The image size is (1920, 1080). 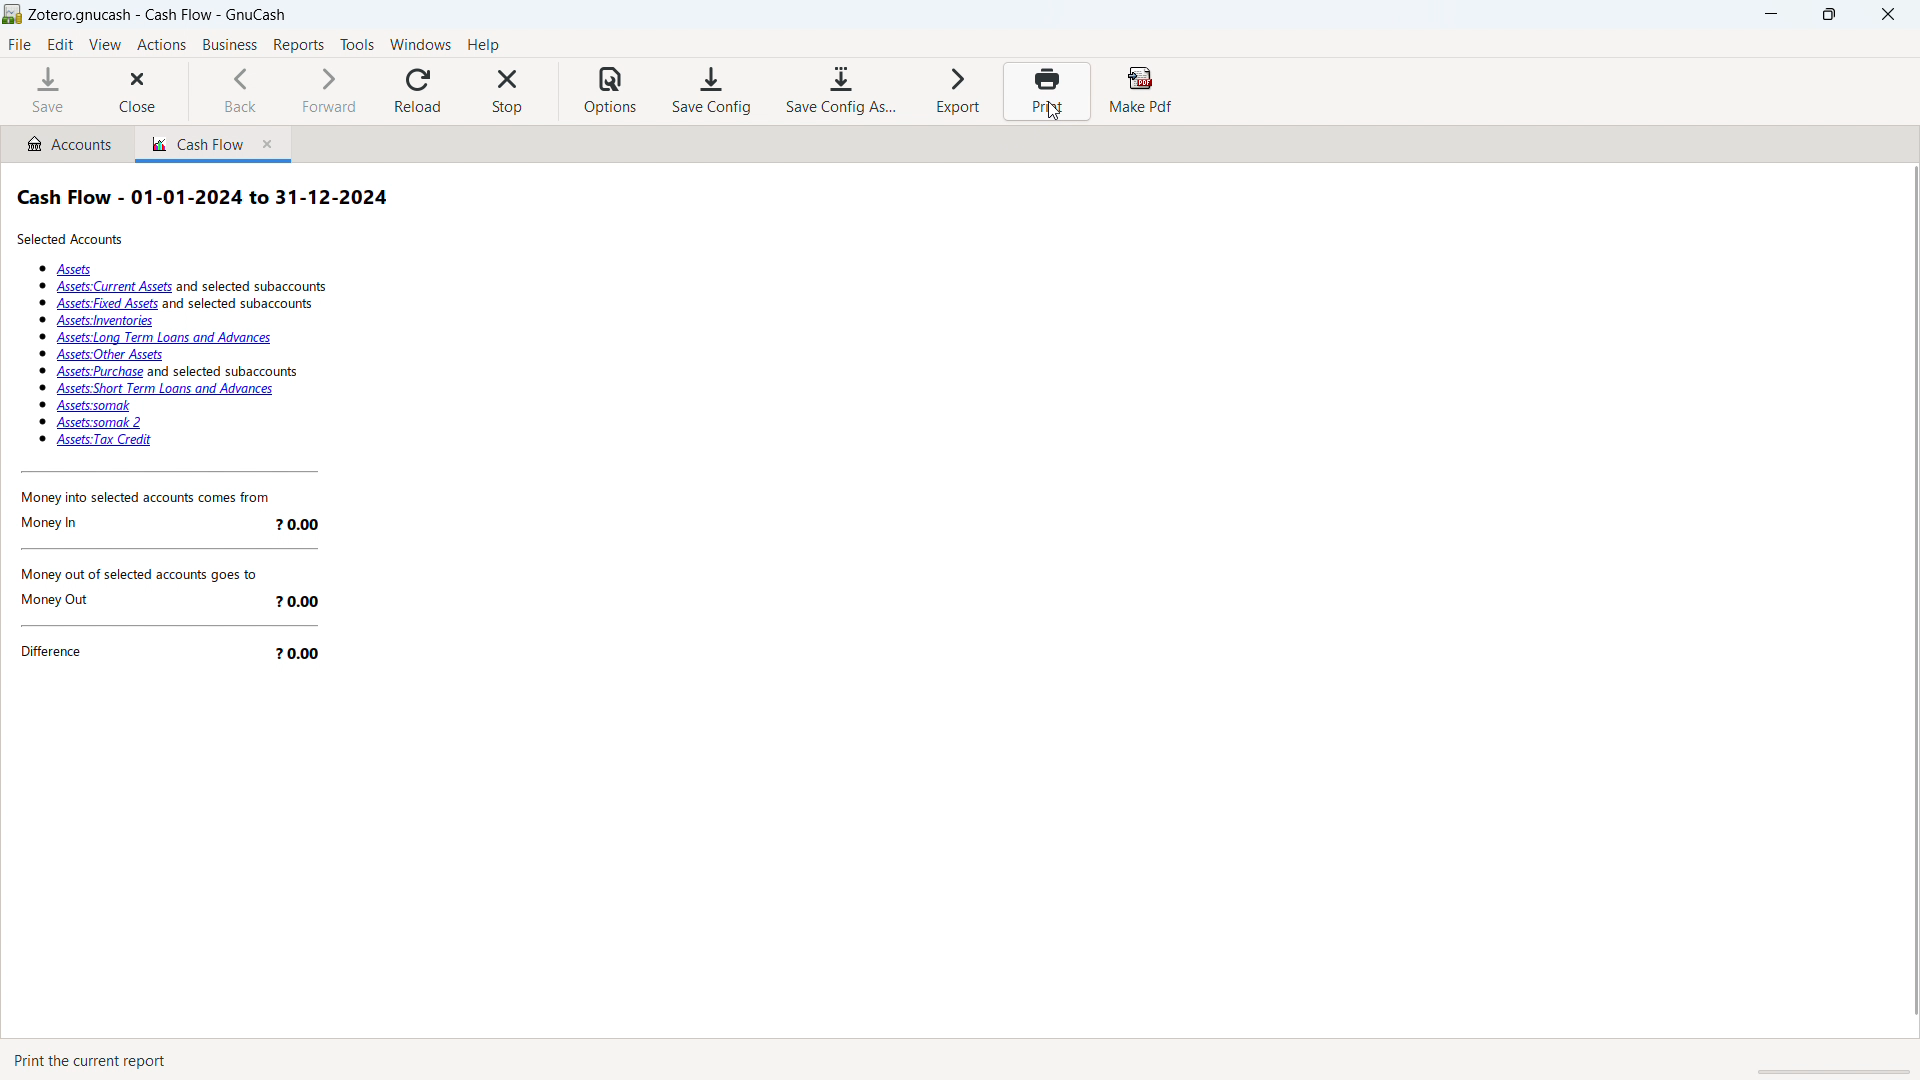 I want to click on Selected Accounts, so click(x=72, y=240).